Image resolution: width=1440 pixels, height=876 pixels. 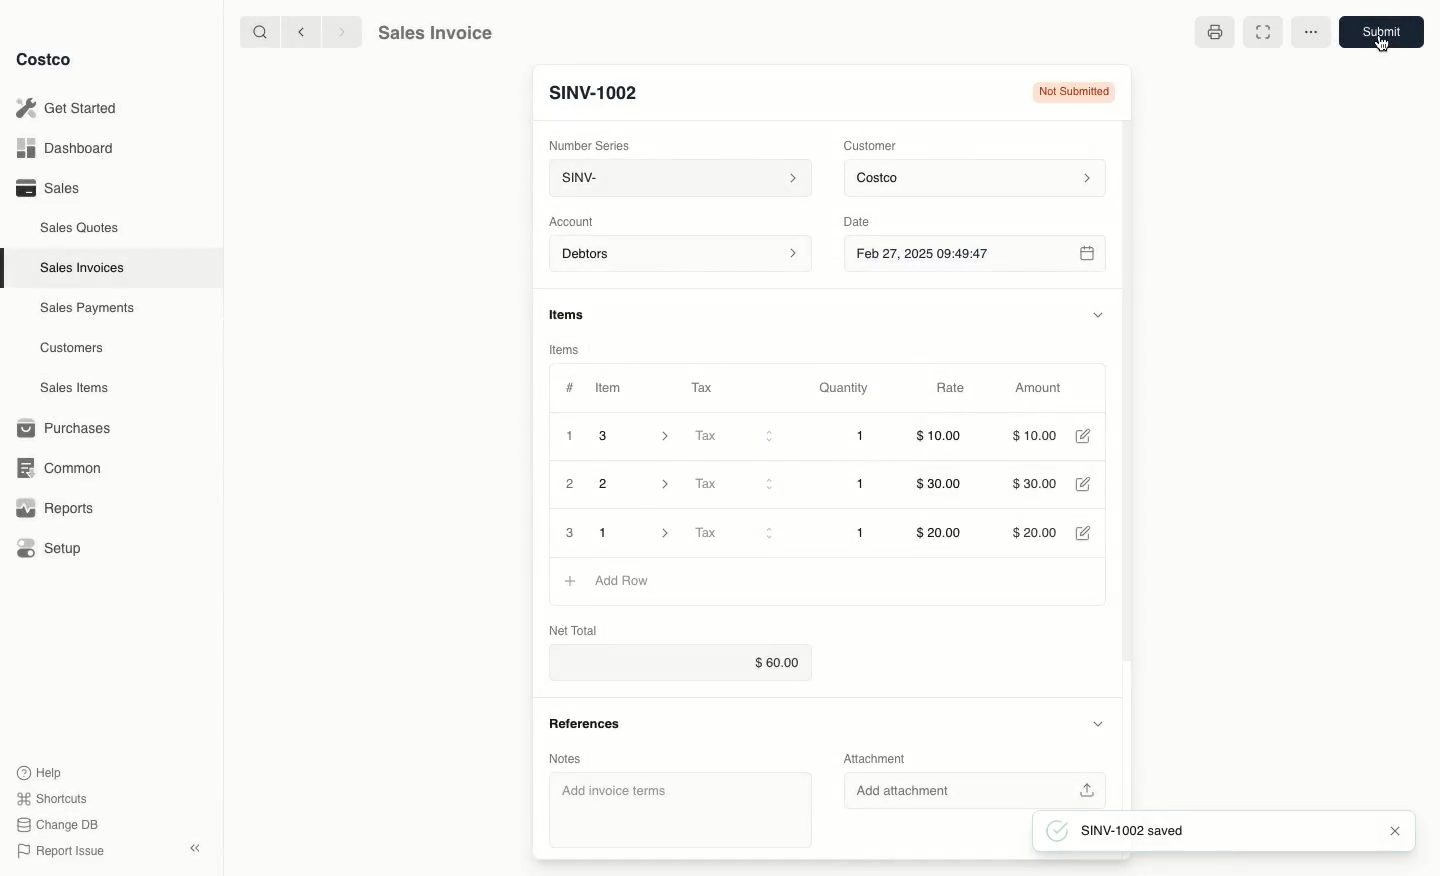 What do you see at coordinates (1033, 485) in the screenshot?
I see `$30.00` at bounding box center [1033, 485].